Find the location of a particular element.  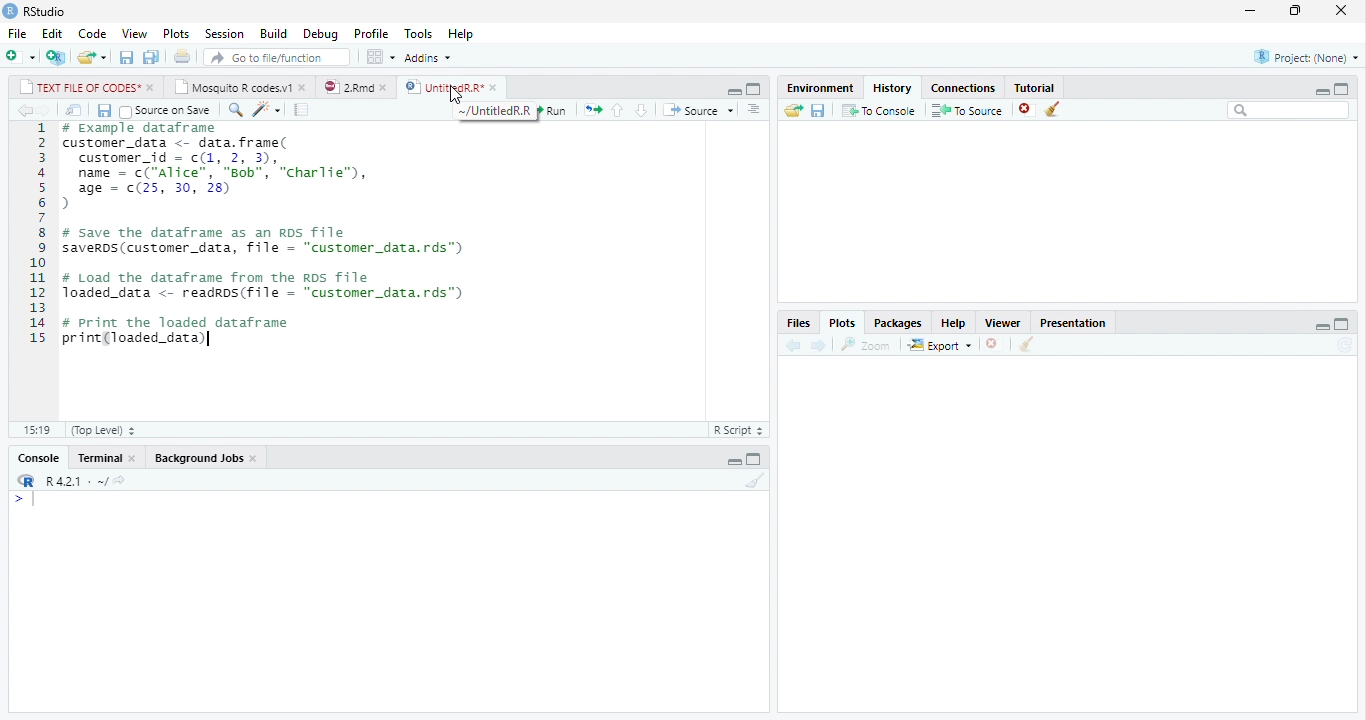

maximize is located at coordinates (1342, 89).